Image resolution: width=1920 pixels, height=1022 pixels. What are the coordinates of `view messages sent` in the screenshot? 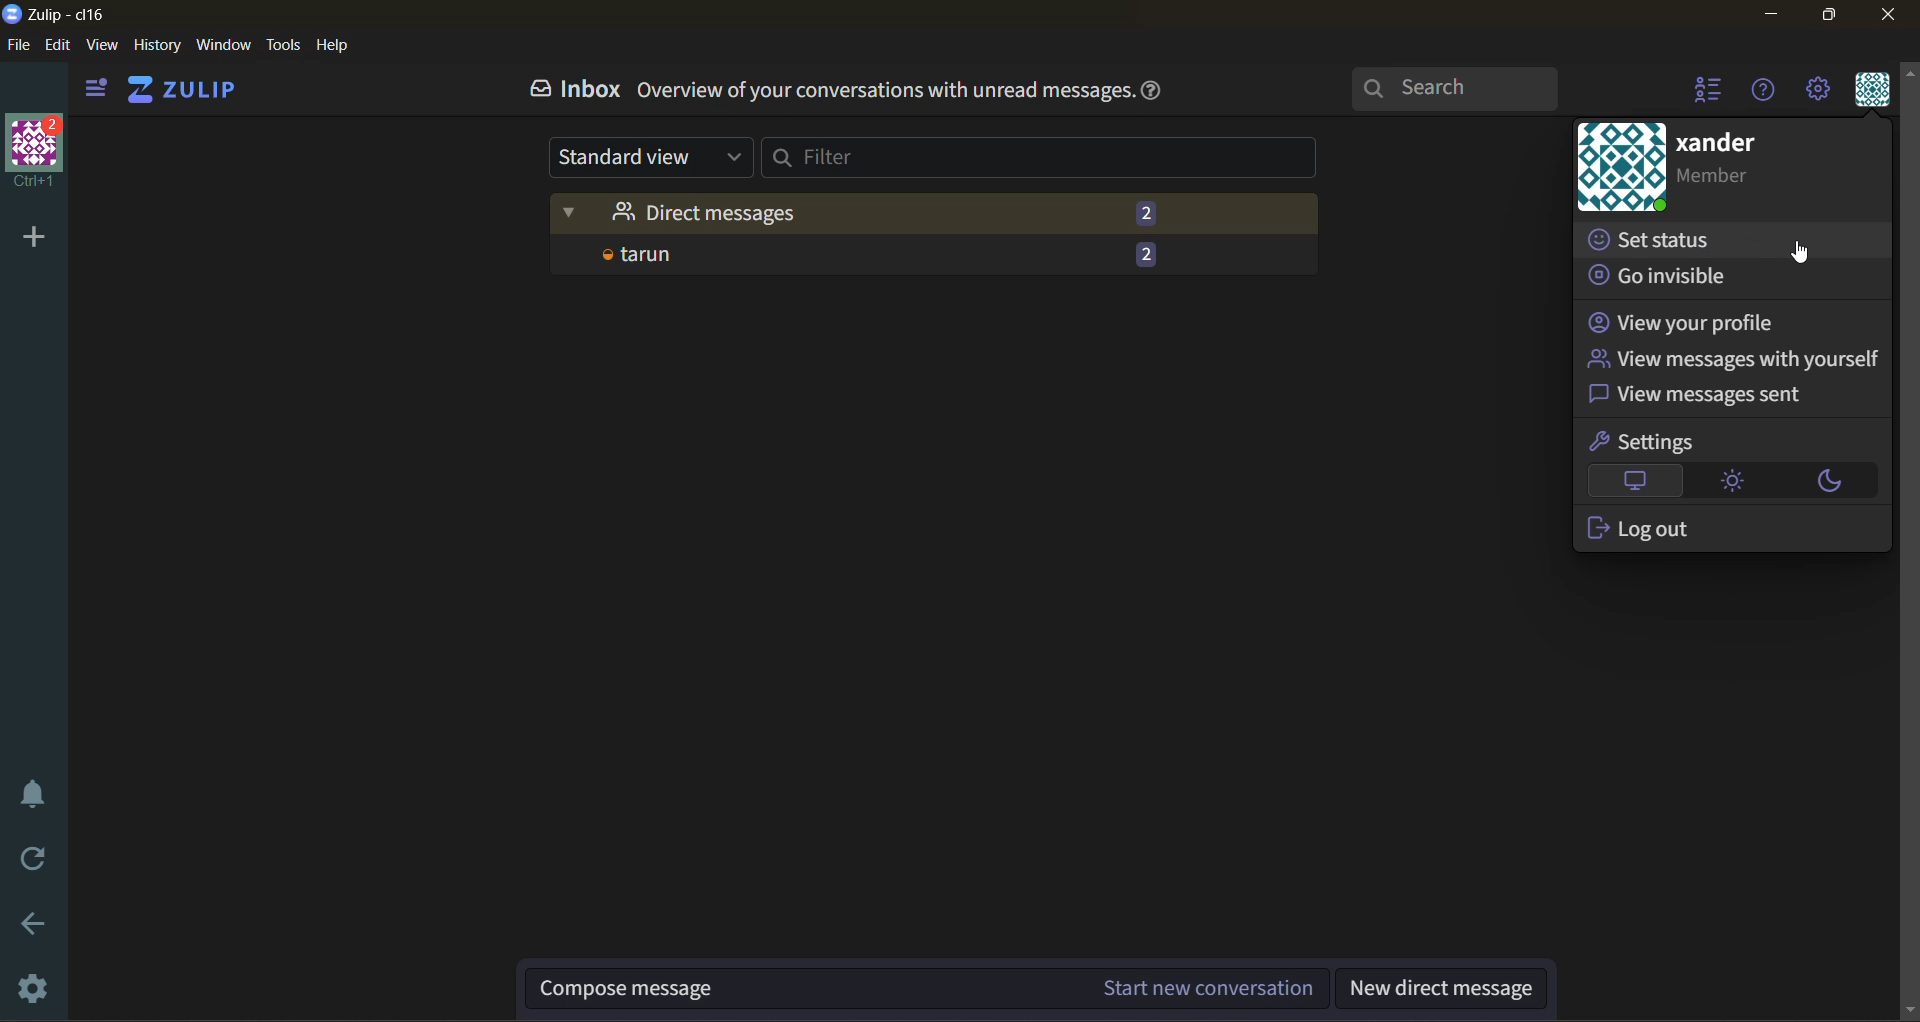 It's located at (1701, 394).